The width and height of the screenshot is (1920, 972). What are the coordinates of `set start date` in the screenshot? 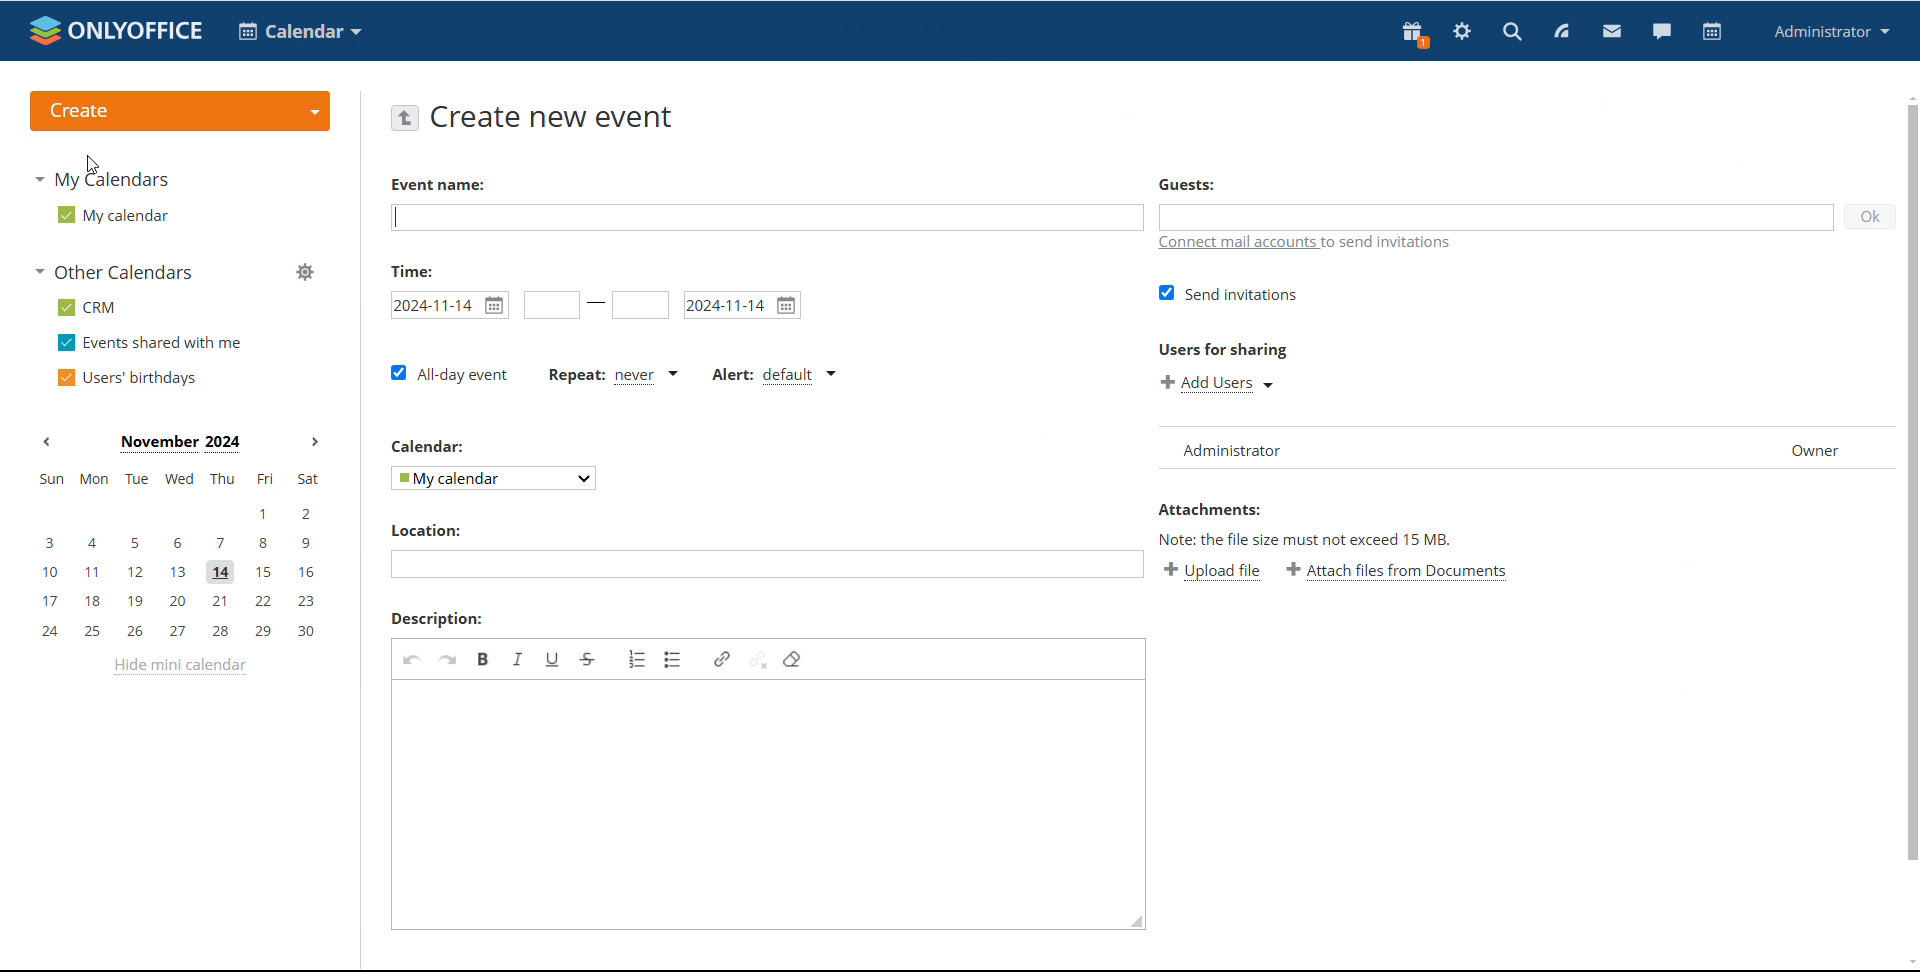 It's located at (449, 305).